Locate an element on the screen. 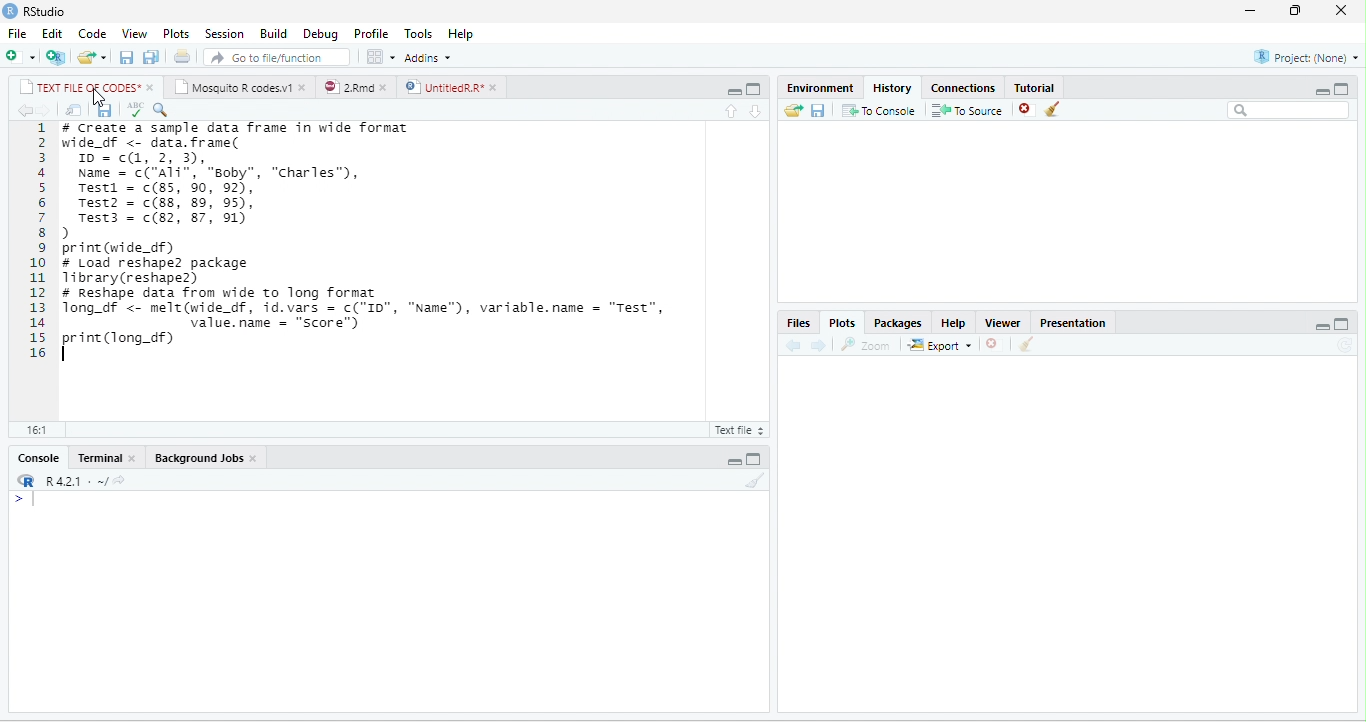  Addins is located at coordinates (428, 58).